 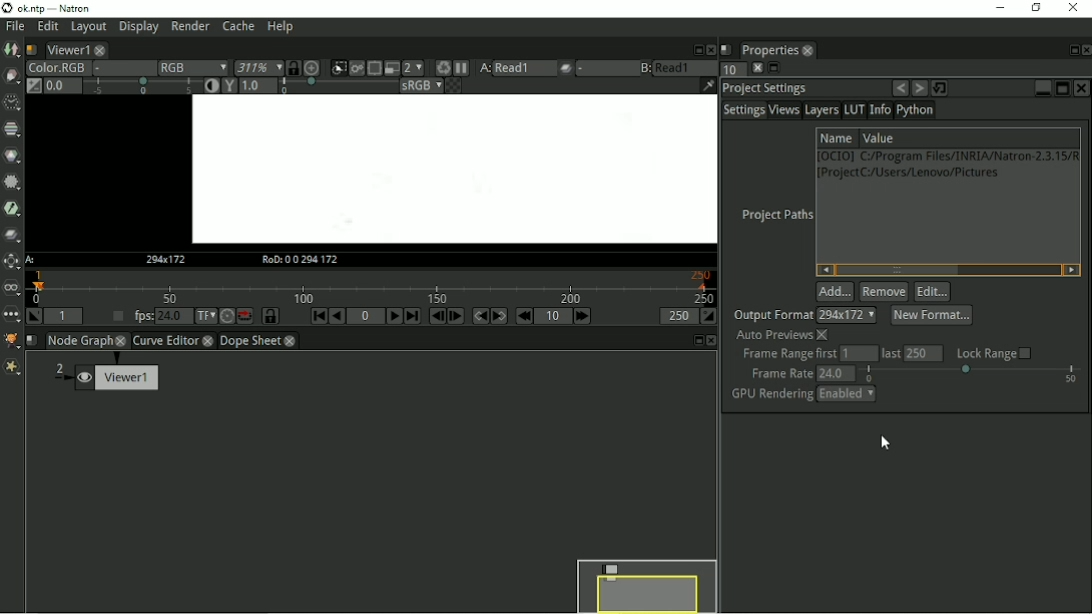 I want to click on Operation applied between viewer input A and B, so click(x=566, y=69).